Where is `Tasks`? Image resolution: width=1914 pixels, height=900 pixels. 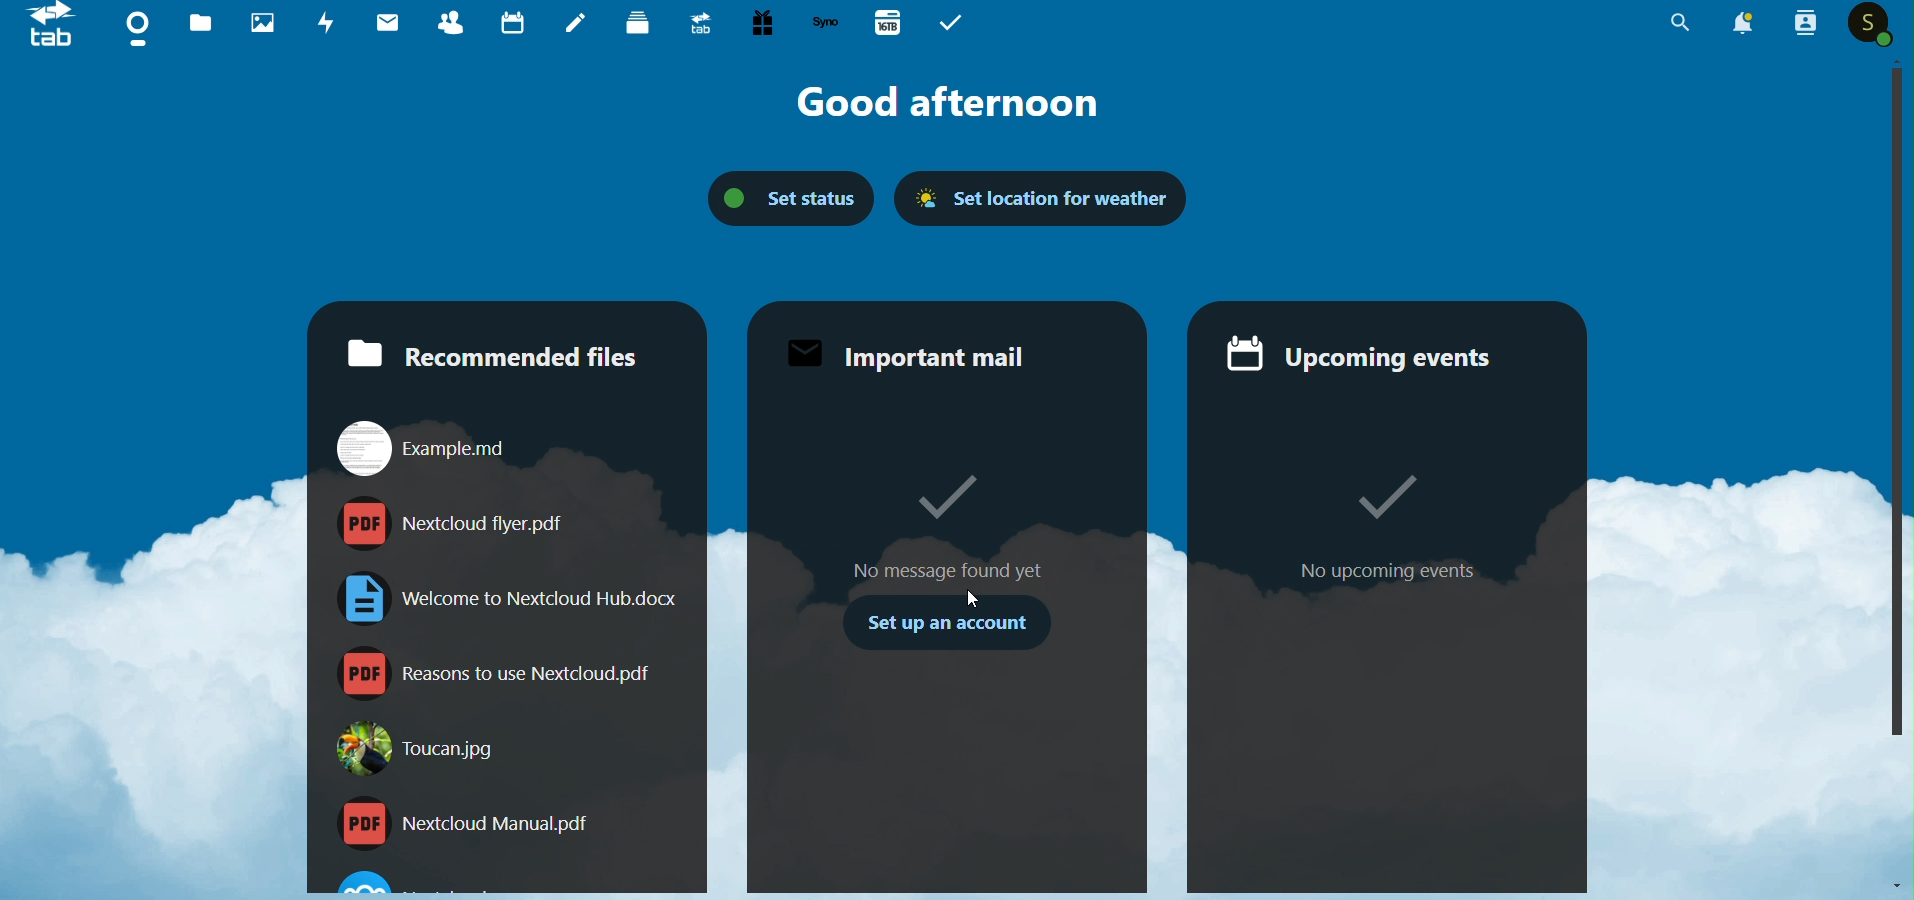 Tasks is located at coordinates (955, 24).